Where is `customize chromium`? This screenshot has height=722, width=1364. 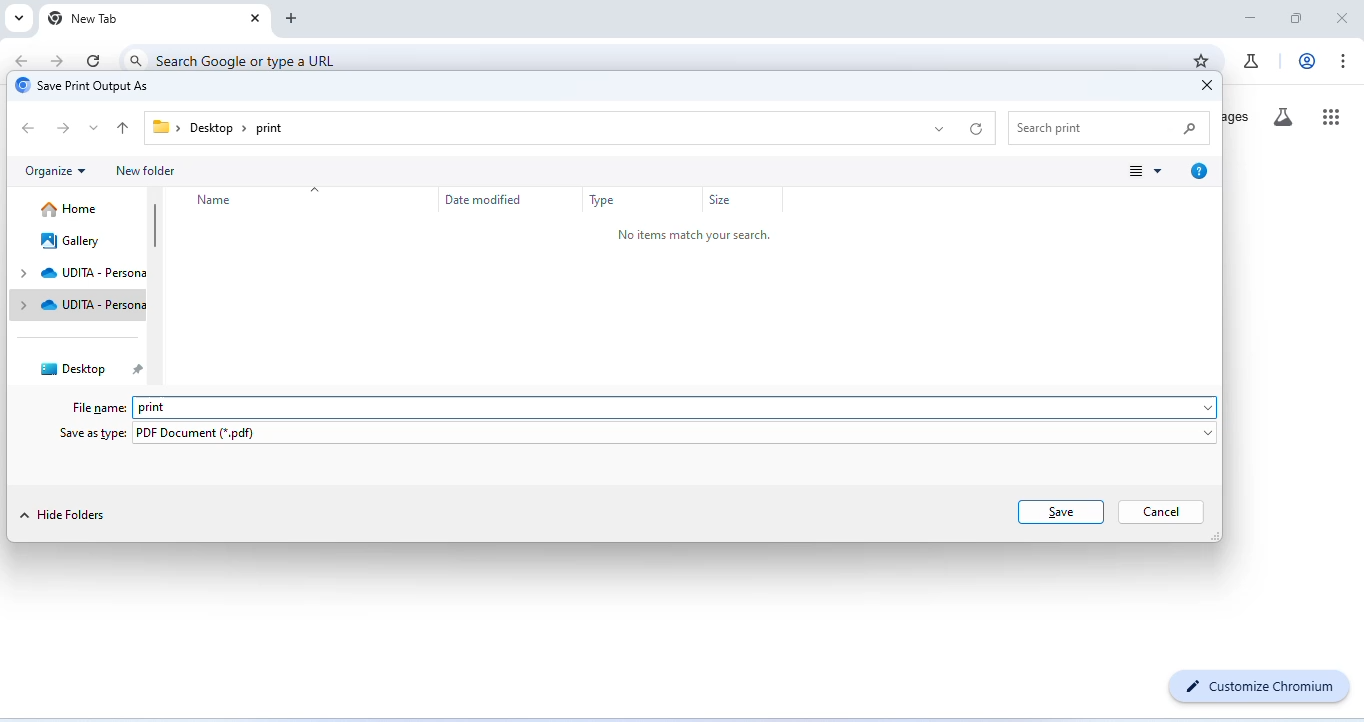 customize chromium is located at coordinates (1261, 686).